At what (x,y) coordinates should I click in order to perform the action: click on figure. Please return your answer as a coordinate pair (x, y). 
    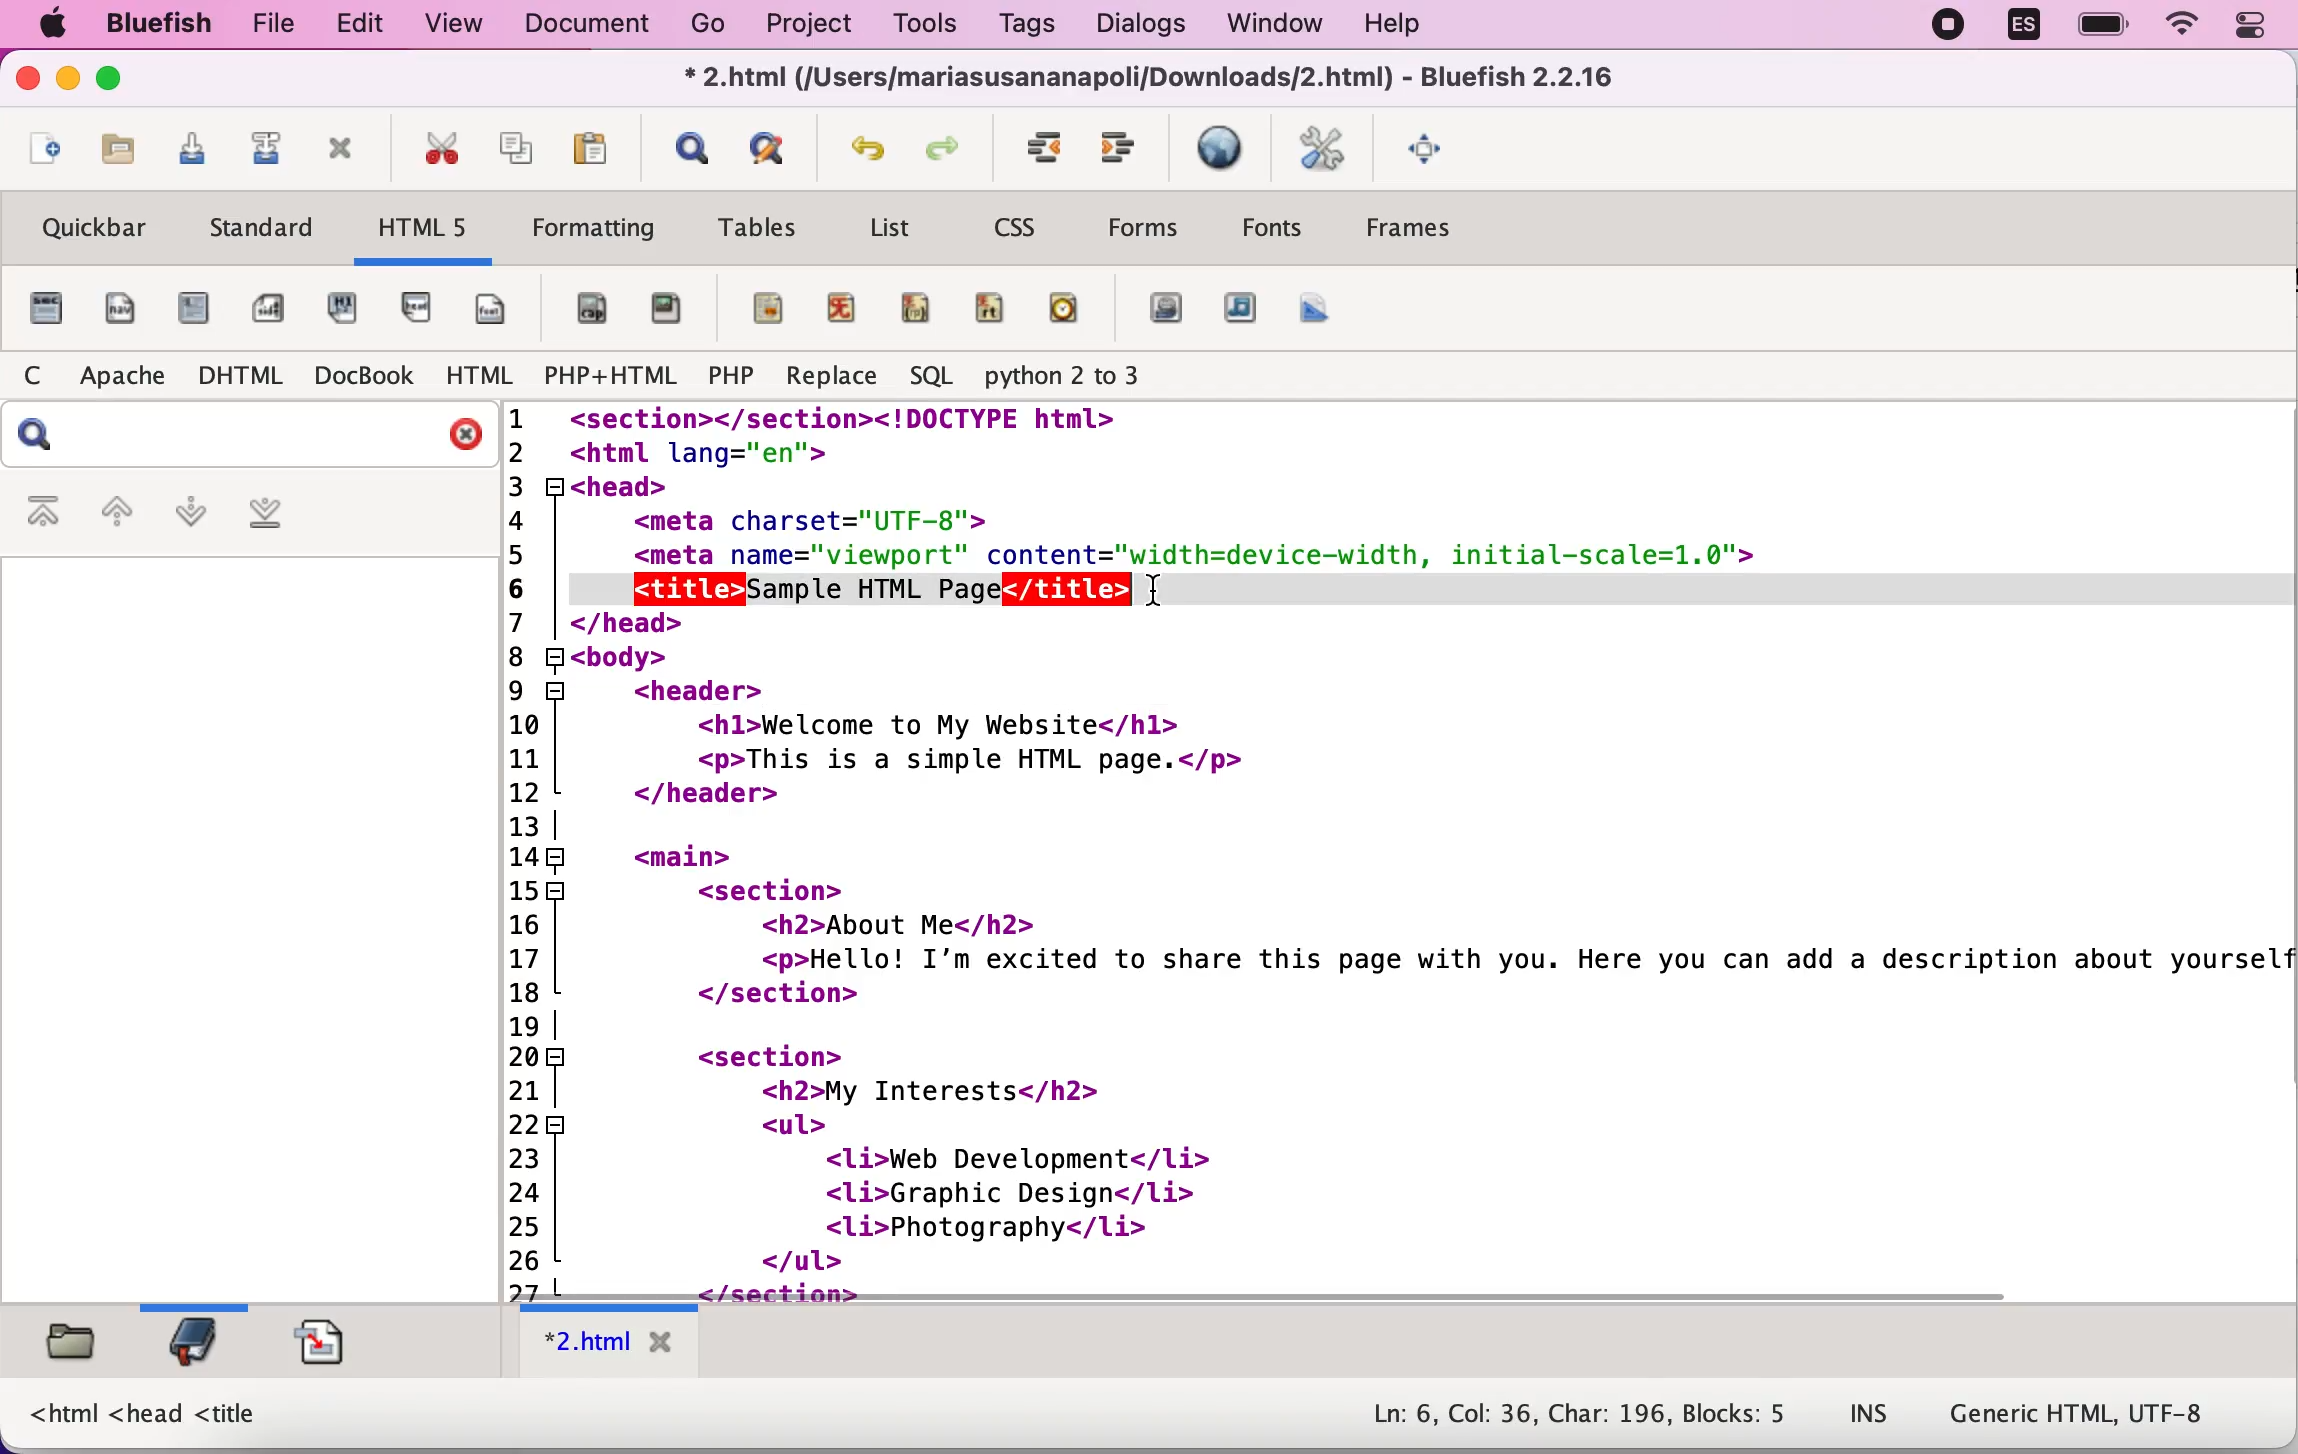
    Looking at the image, I should click on (670, 309).